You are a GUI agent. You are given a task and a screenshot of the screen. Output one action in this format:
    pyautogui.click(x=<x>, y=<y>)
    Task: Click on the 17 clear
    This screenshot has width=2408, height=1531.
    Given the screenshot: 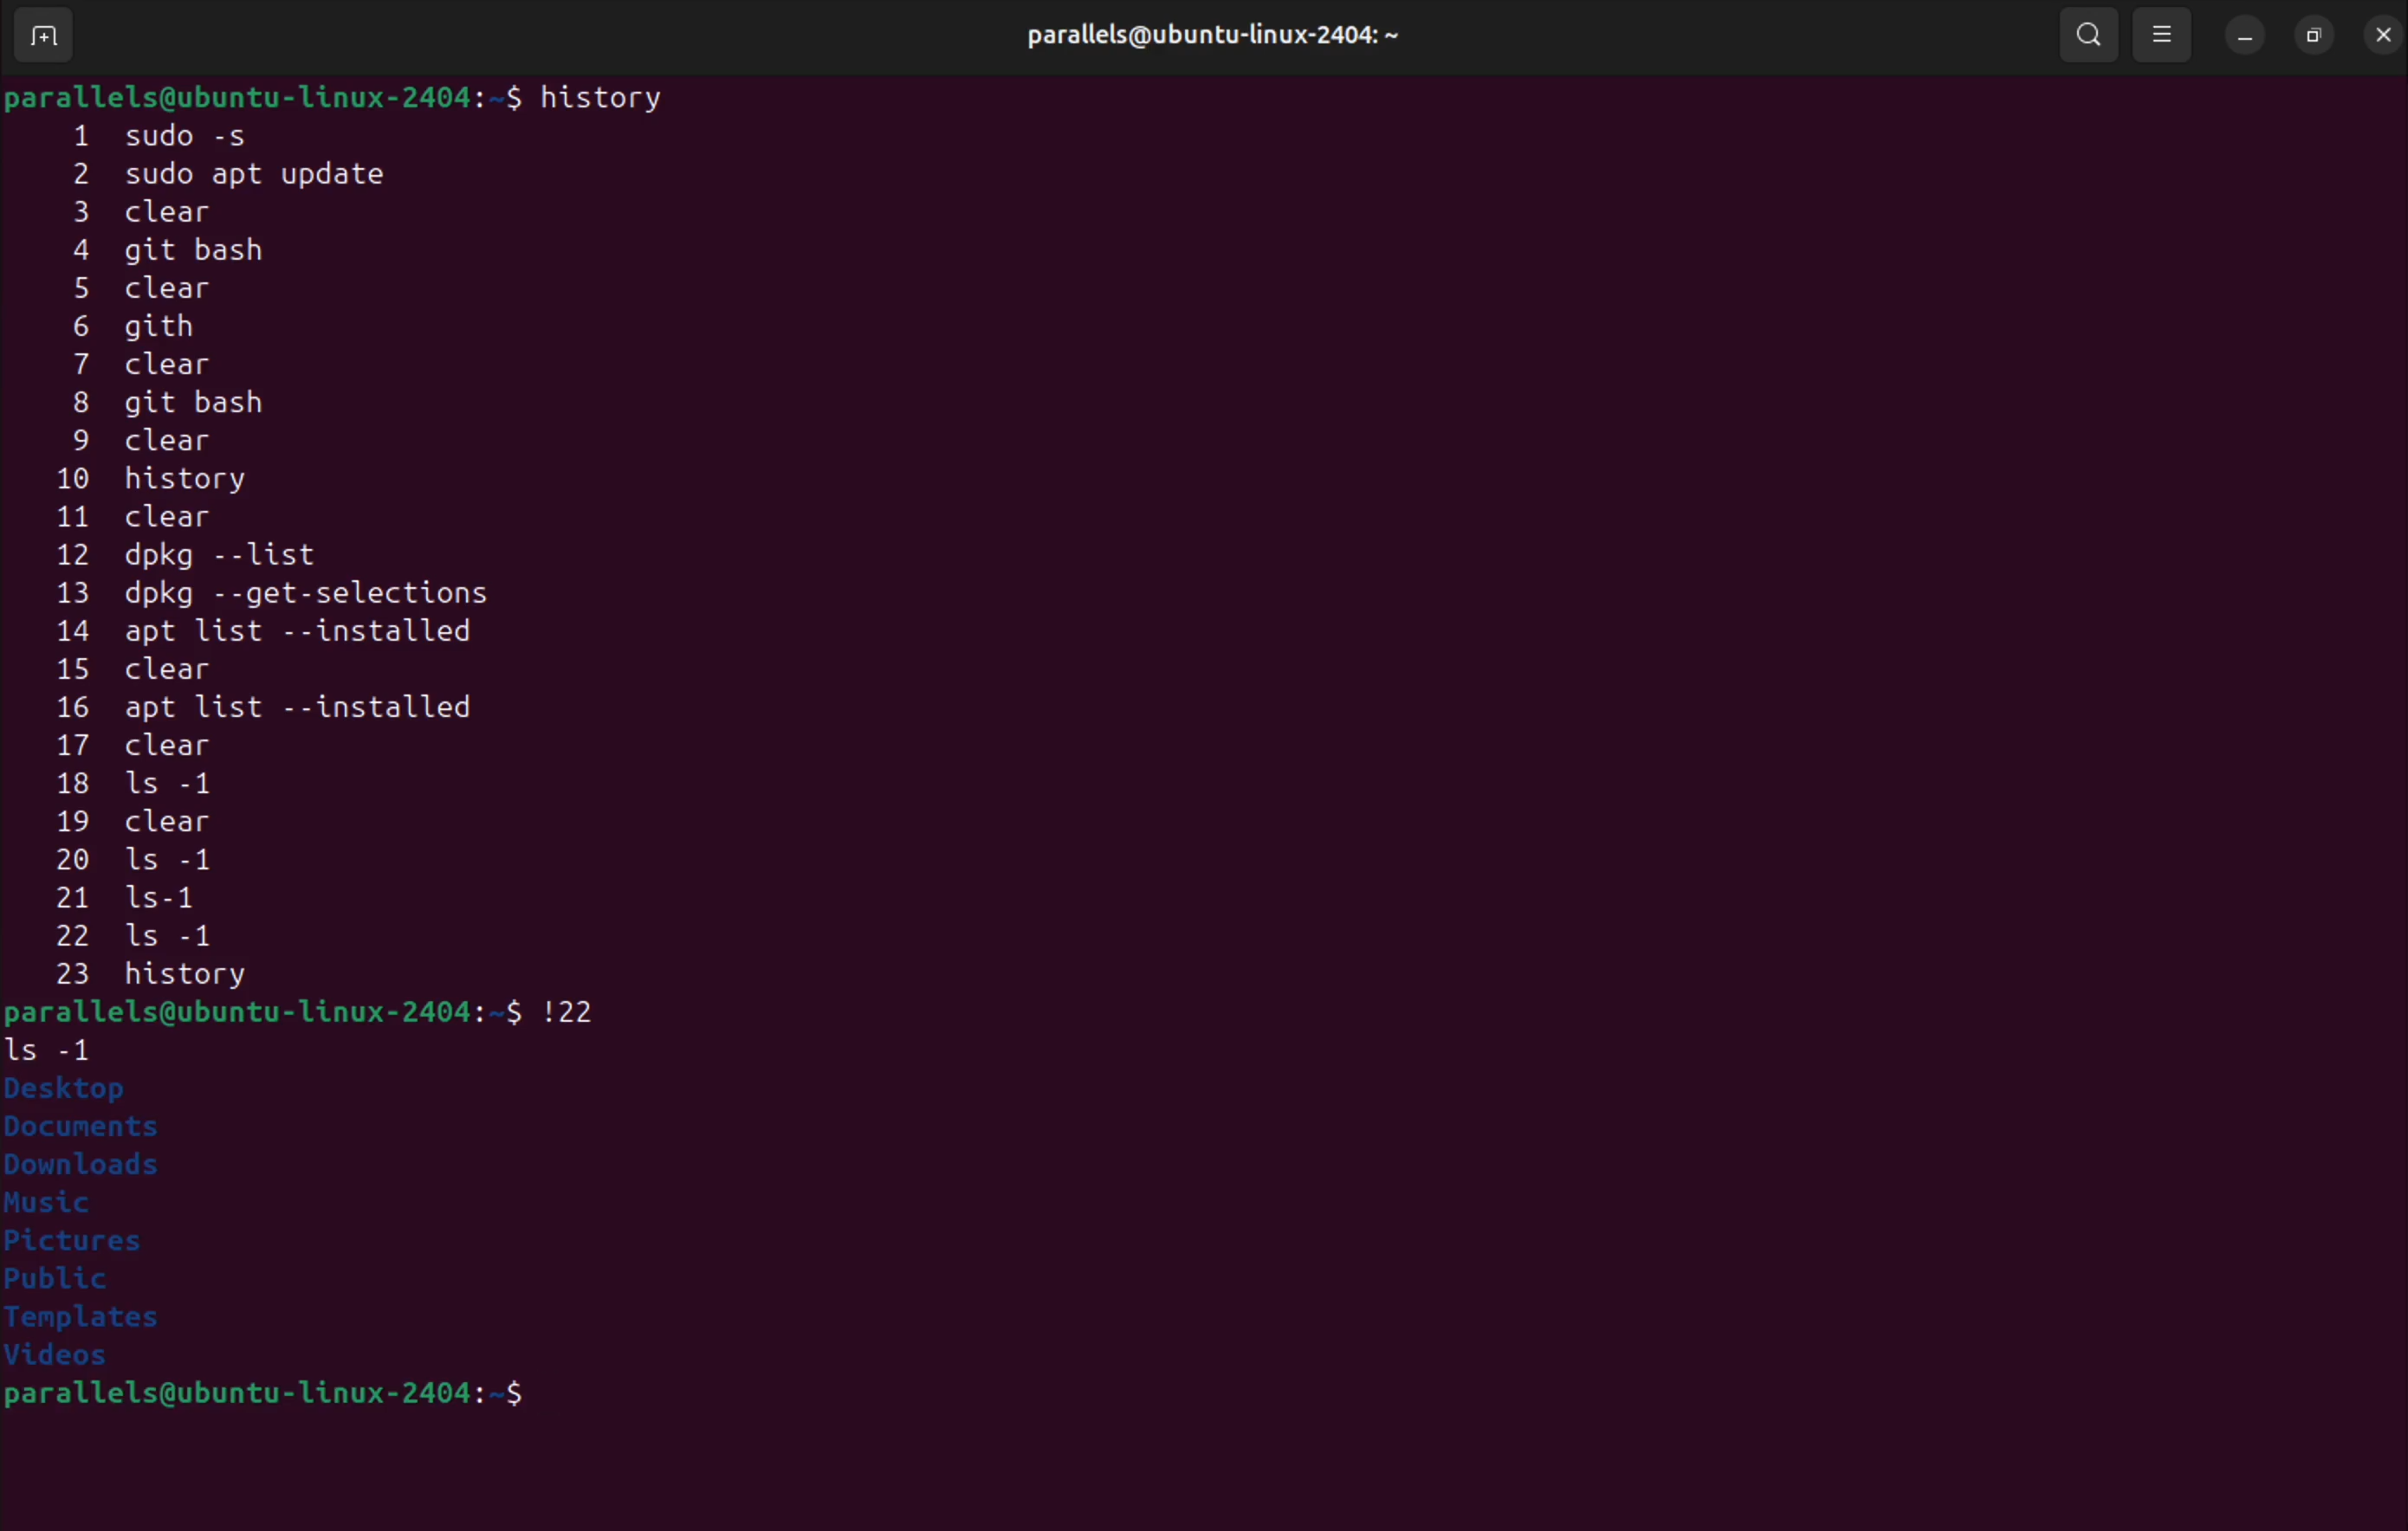 What is the action you would take?
    pyautogui.click(x=156, y=749)
    